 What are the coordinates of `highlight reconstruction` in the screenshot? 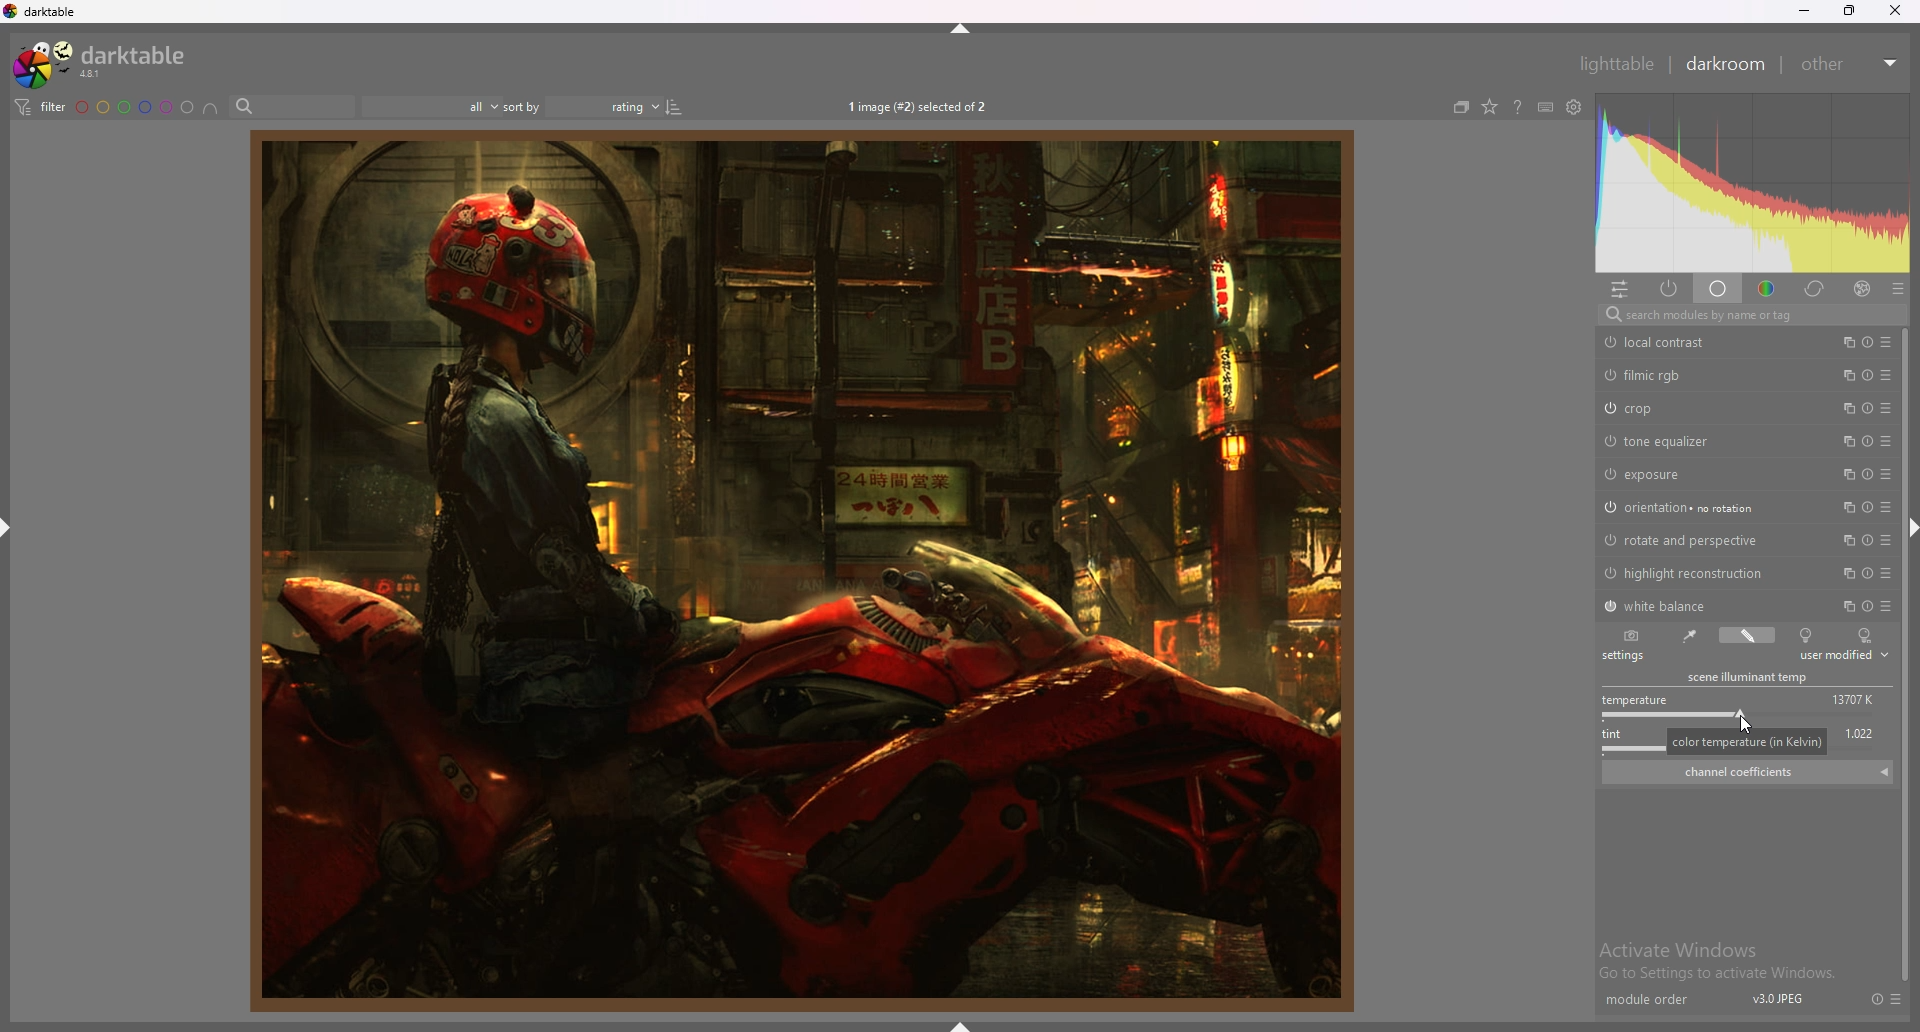 It's located at (1689, 573).